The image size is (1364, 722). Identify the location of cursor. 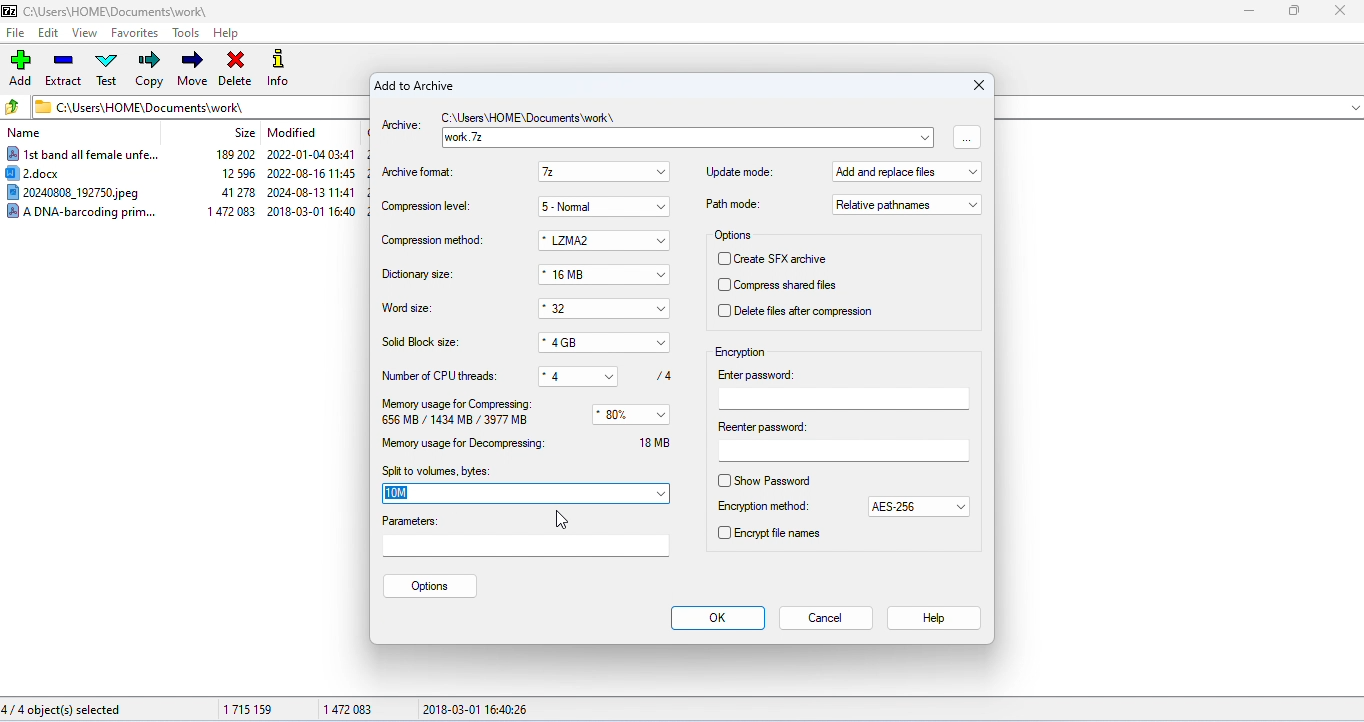
(558, 519).